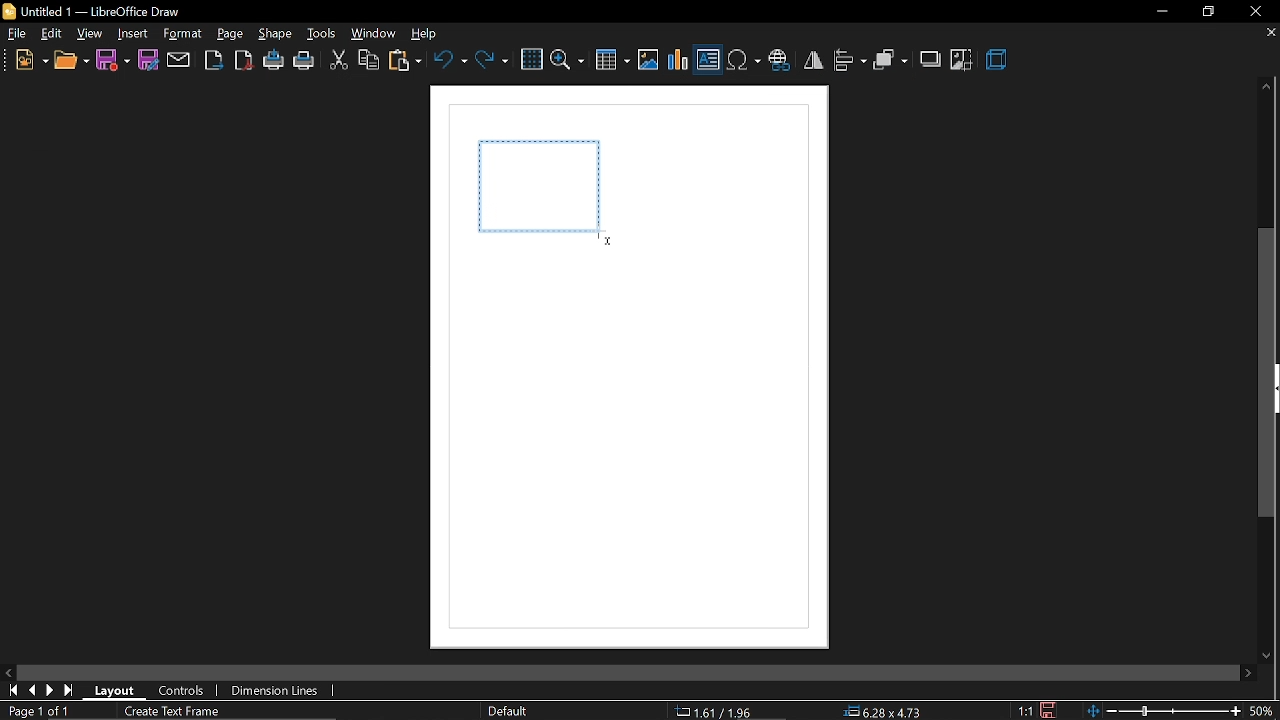 The width and height of the screenshot is (1280, 720). I want to click on layout, so click(121, 690).